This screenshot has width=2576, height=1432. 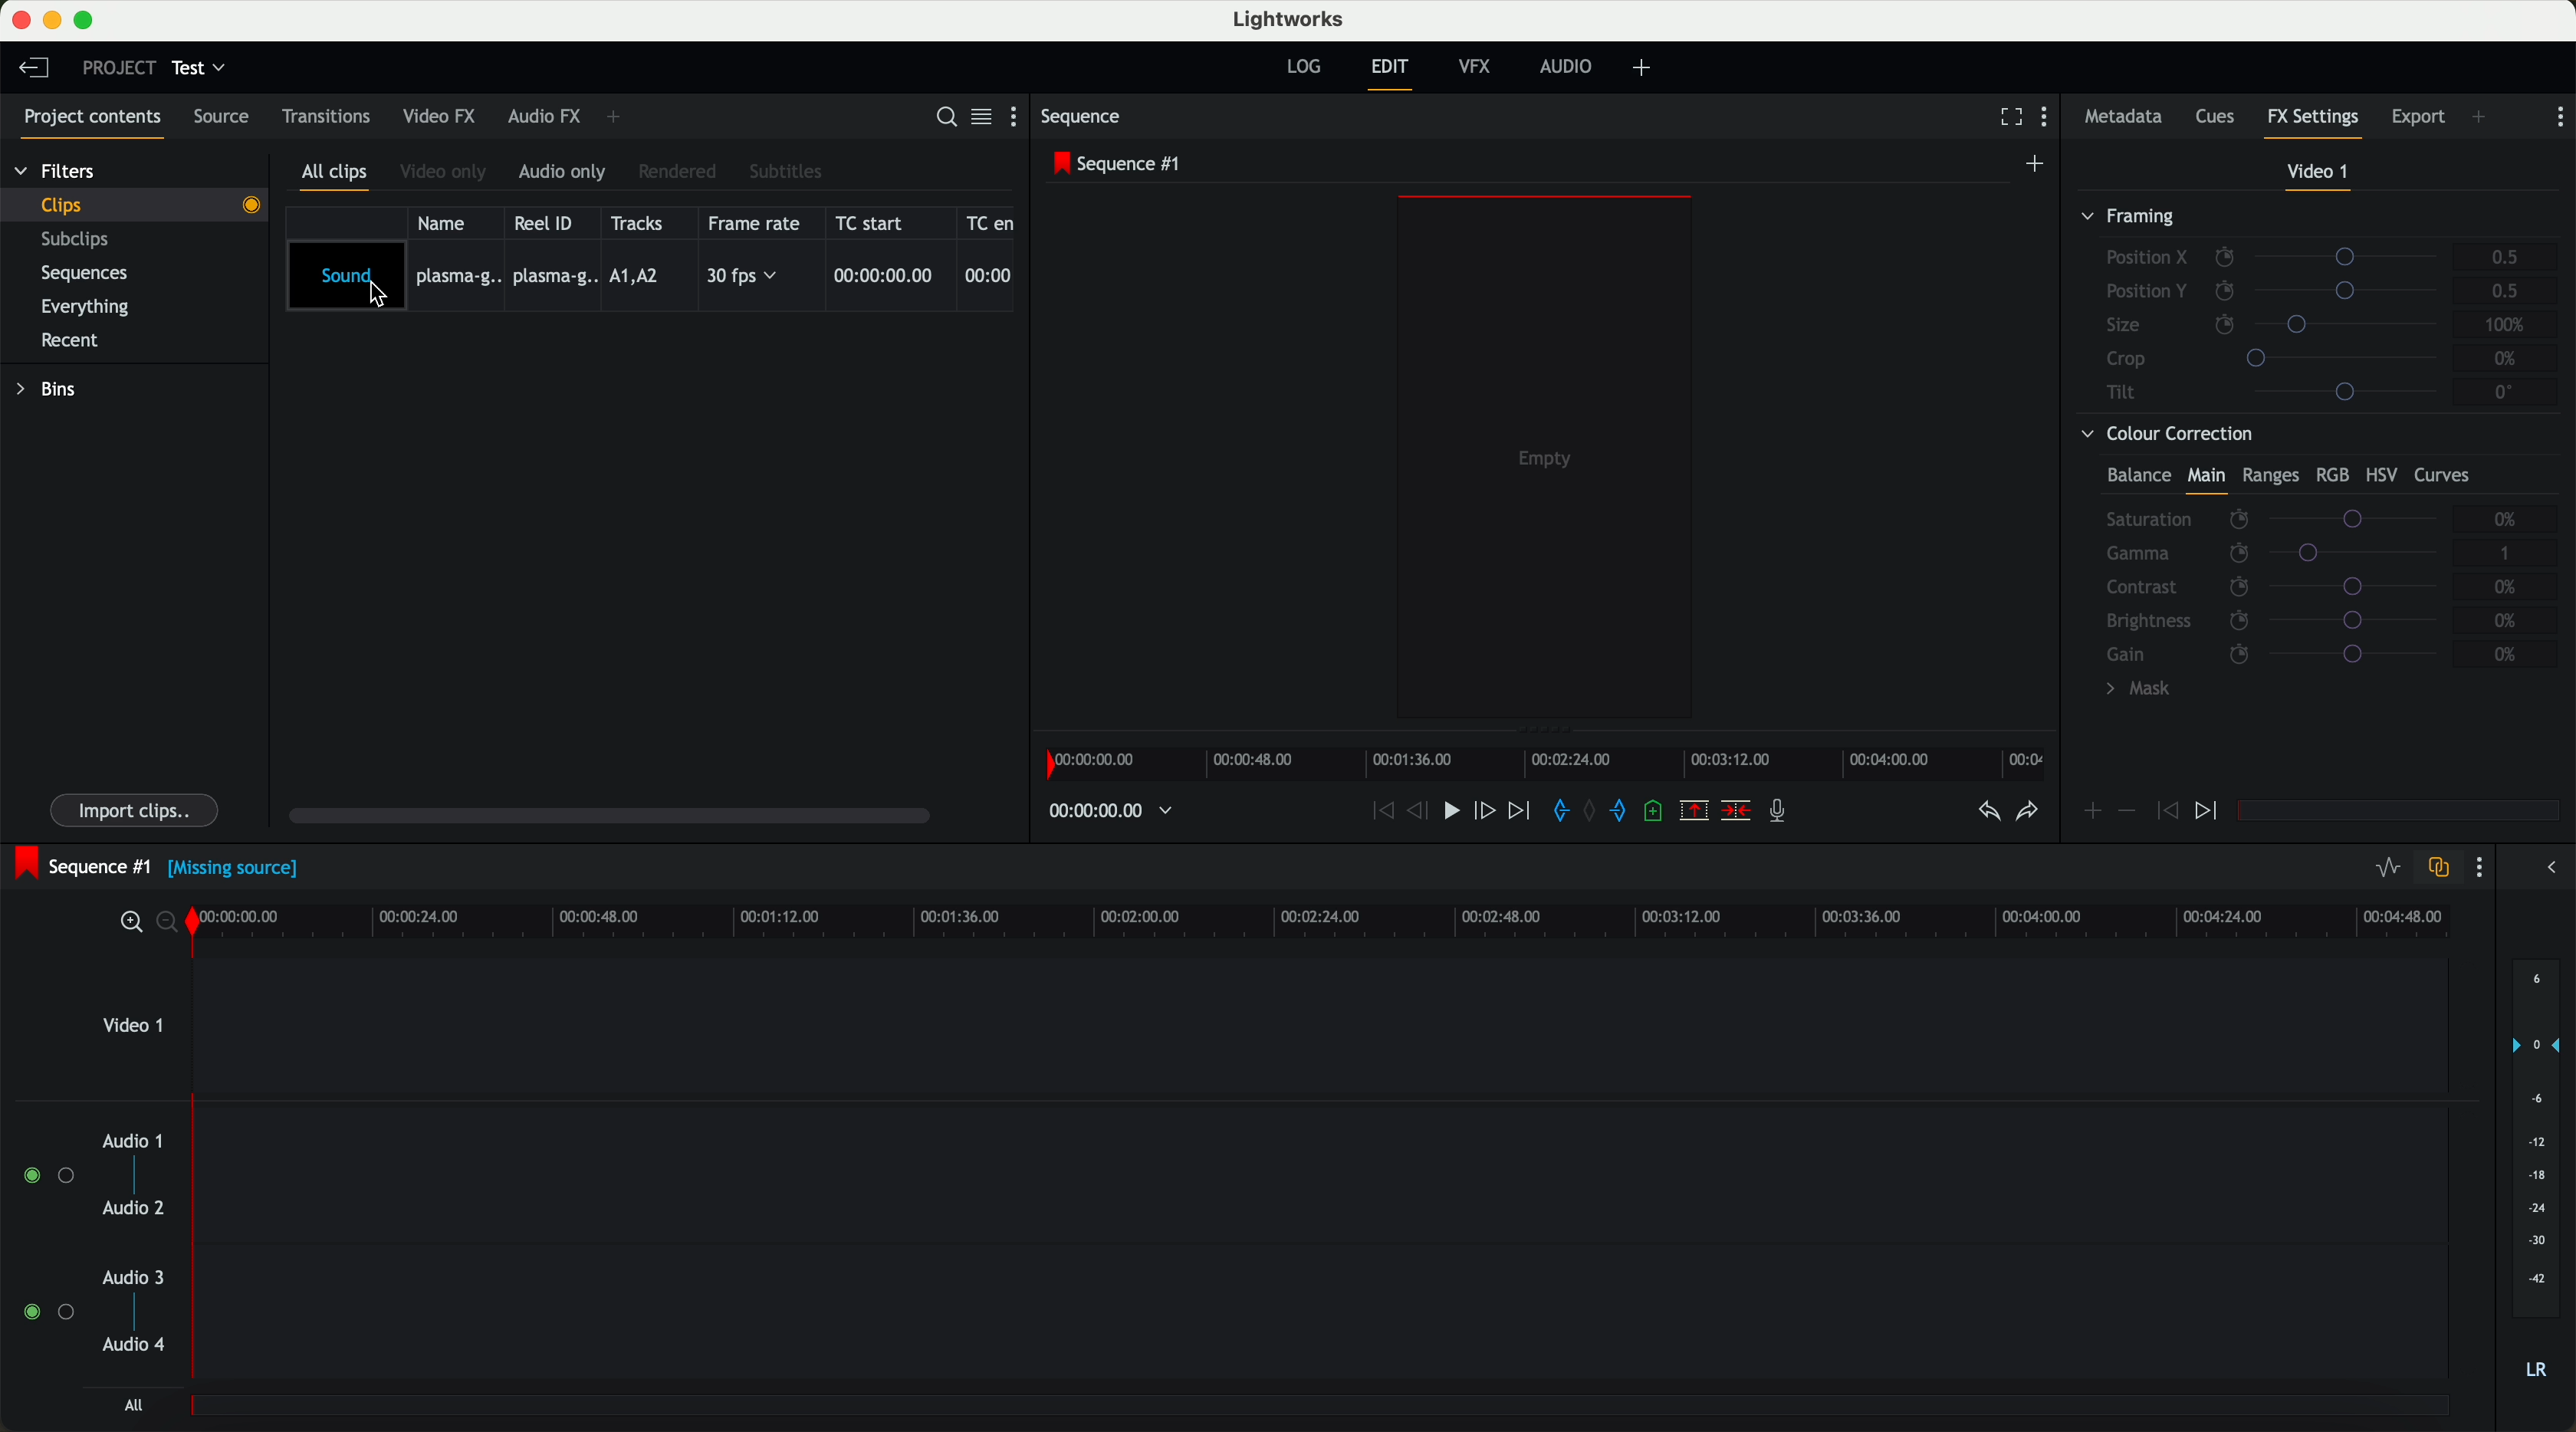 I want to click on zoom in, so click(x=130, y=923).